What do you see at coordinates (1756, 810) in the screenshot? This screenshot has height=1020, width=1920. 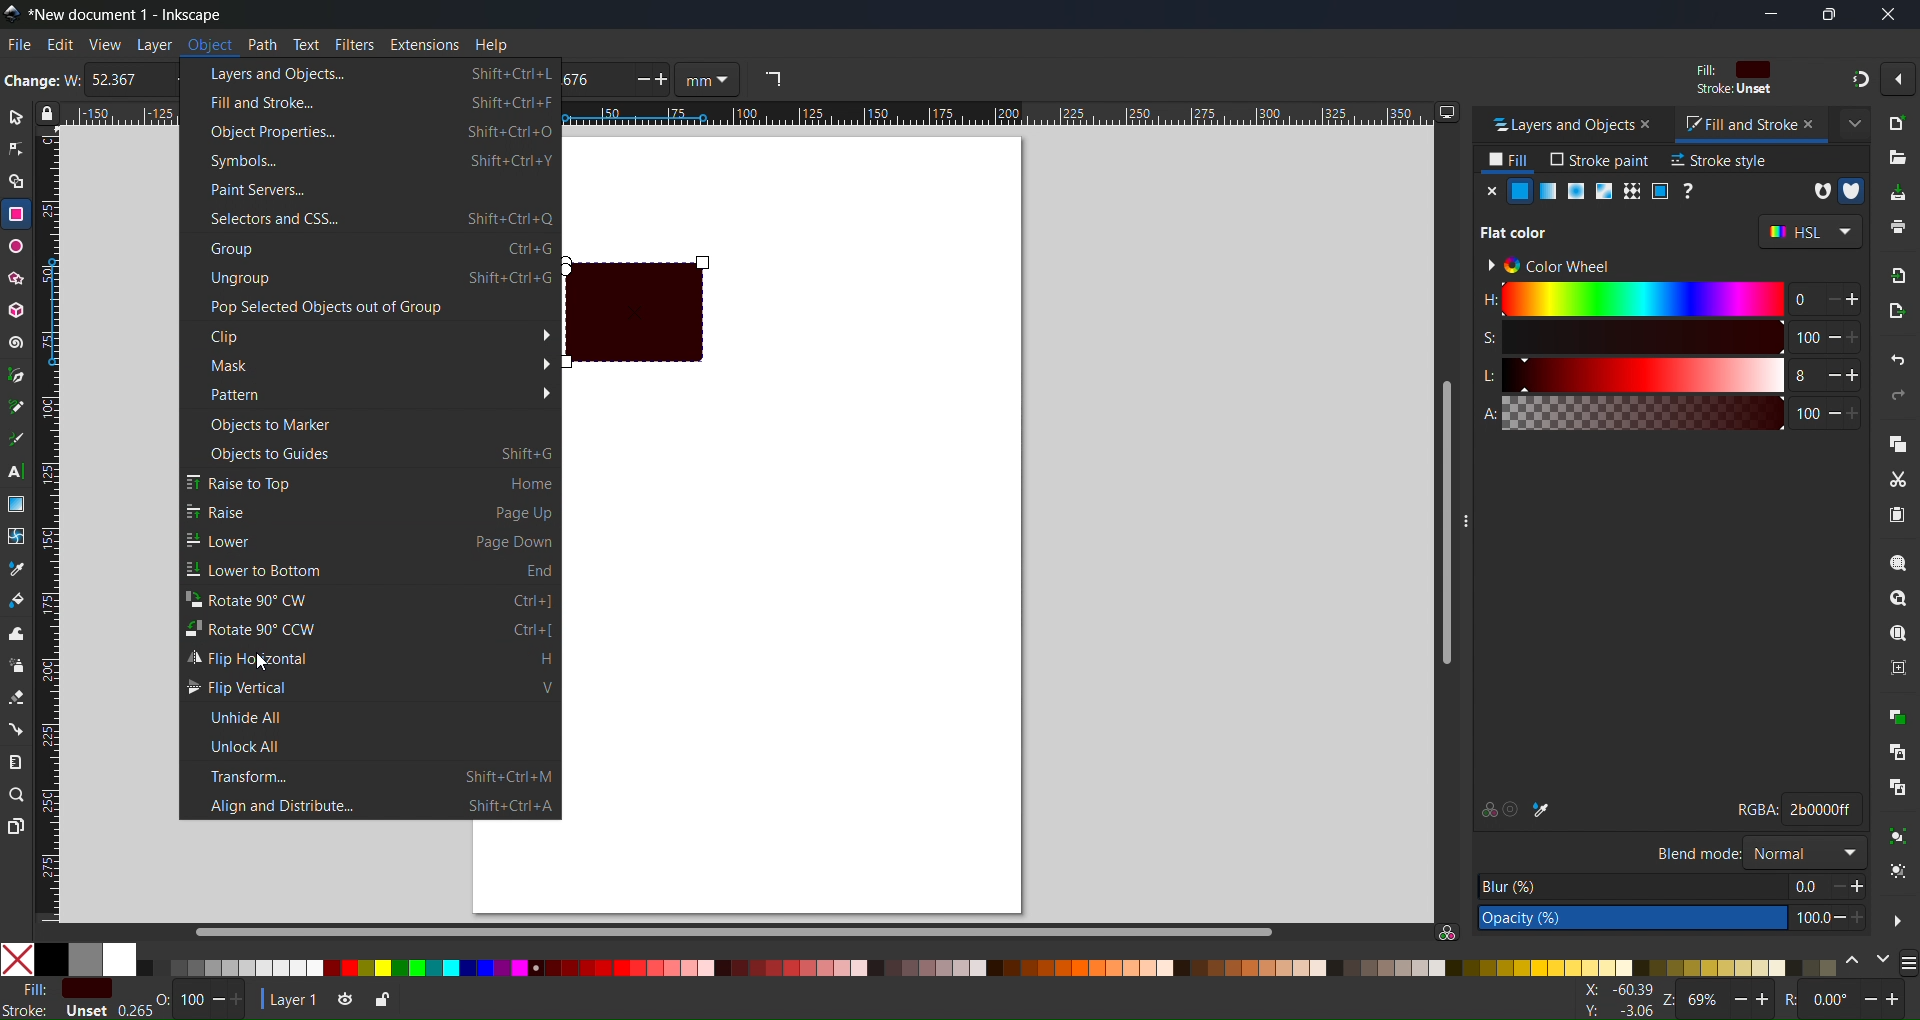 I see `RGBA` at bounding box center [1756, 810].